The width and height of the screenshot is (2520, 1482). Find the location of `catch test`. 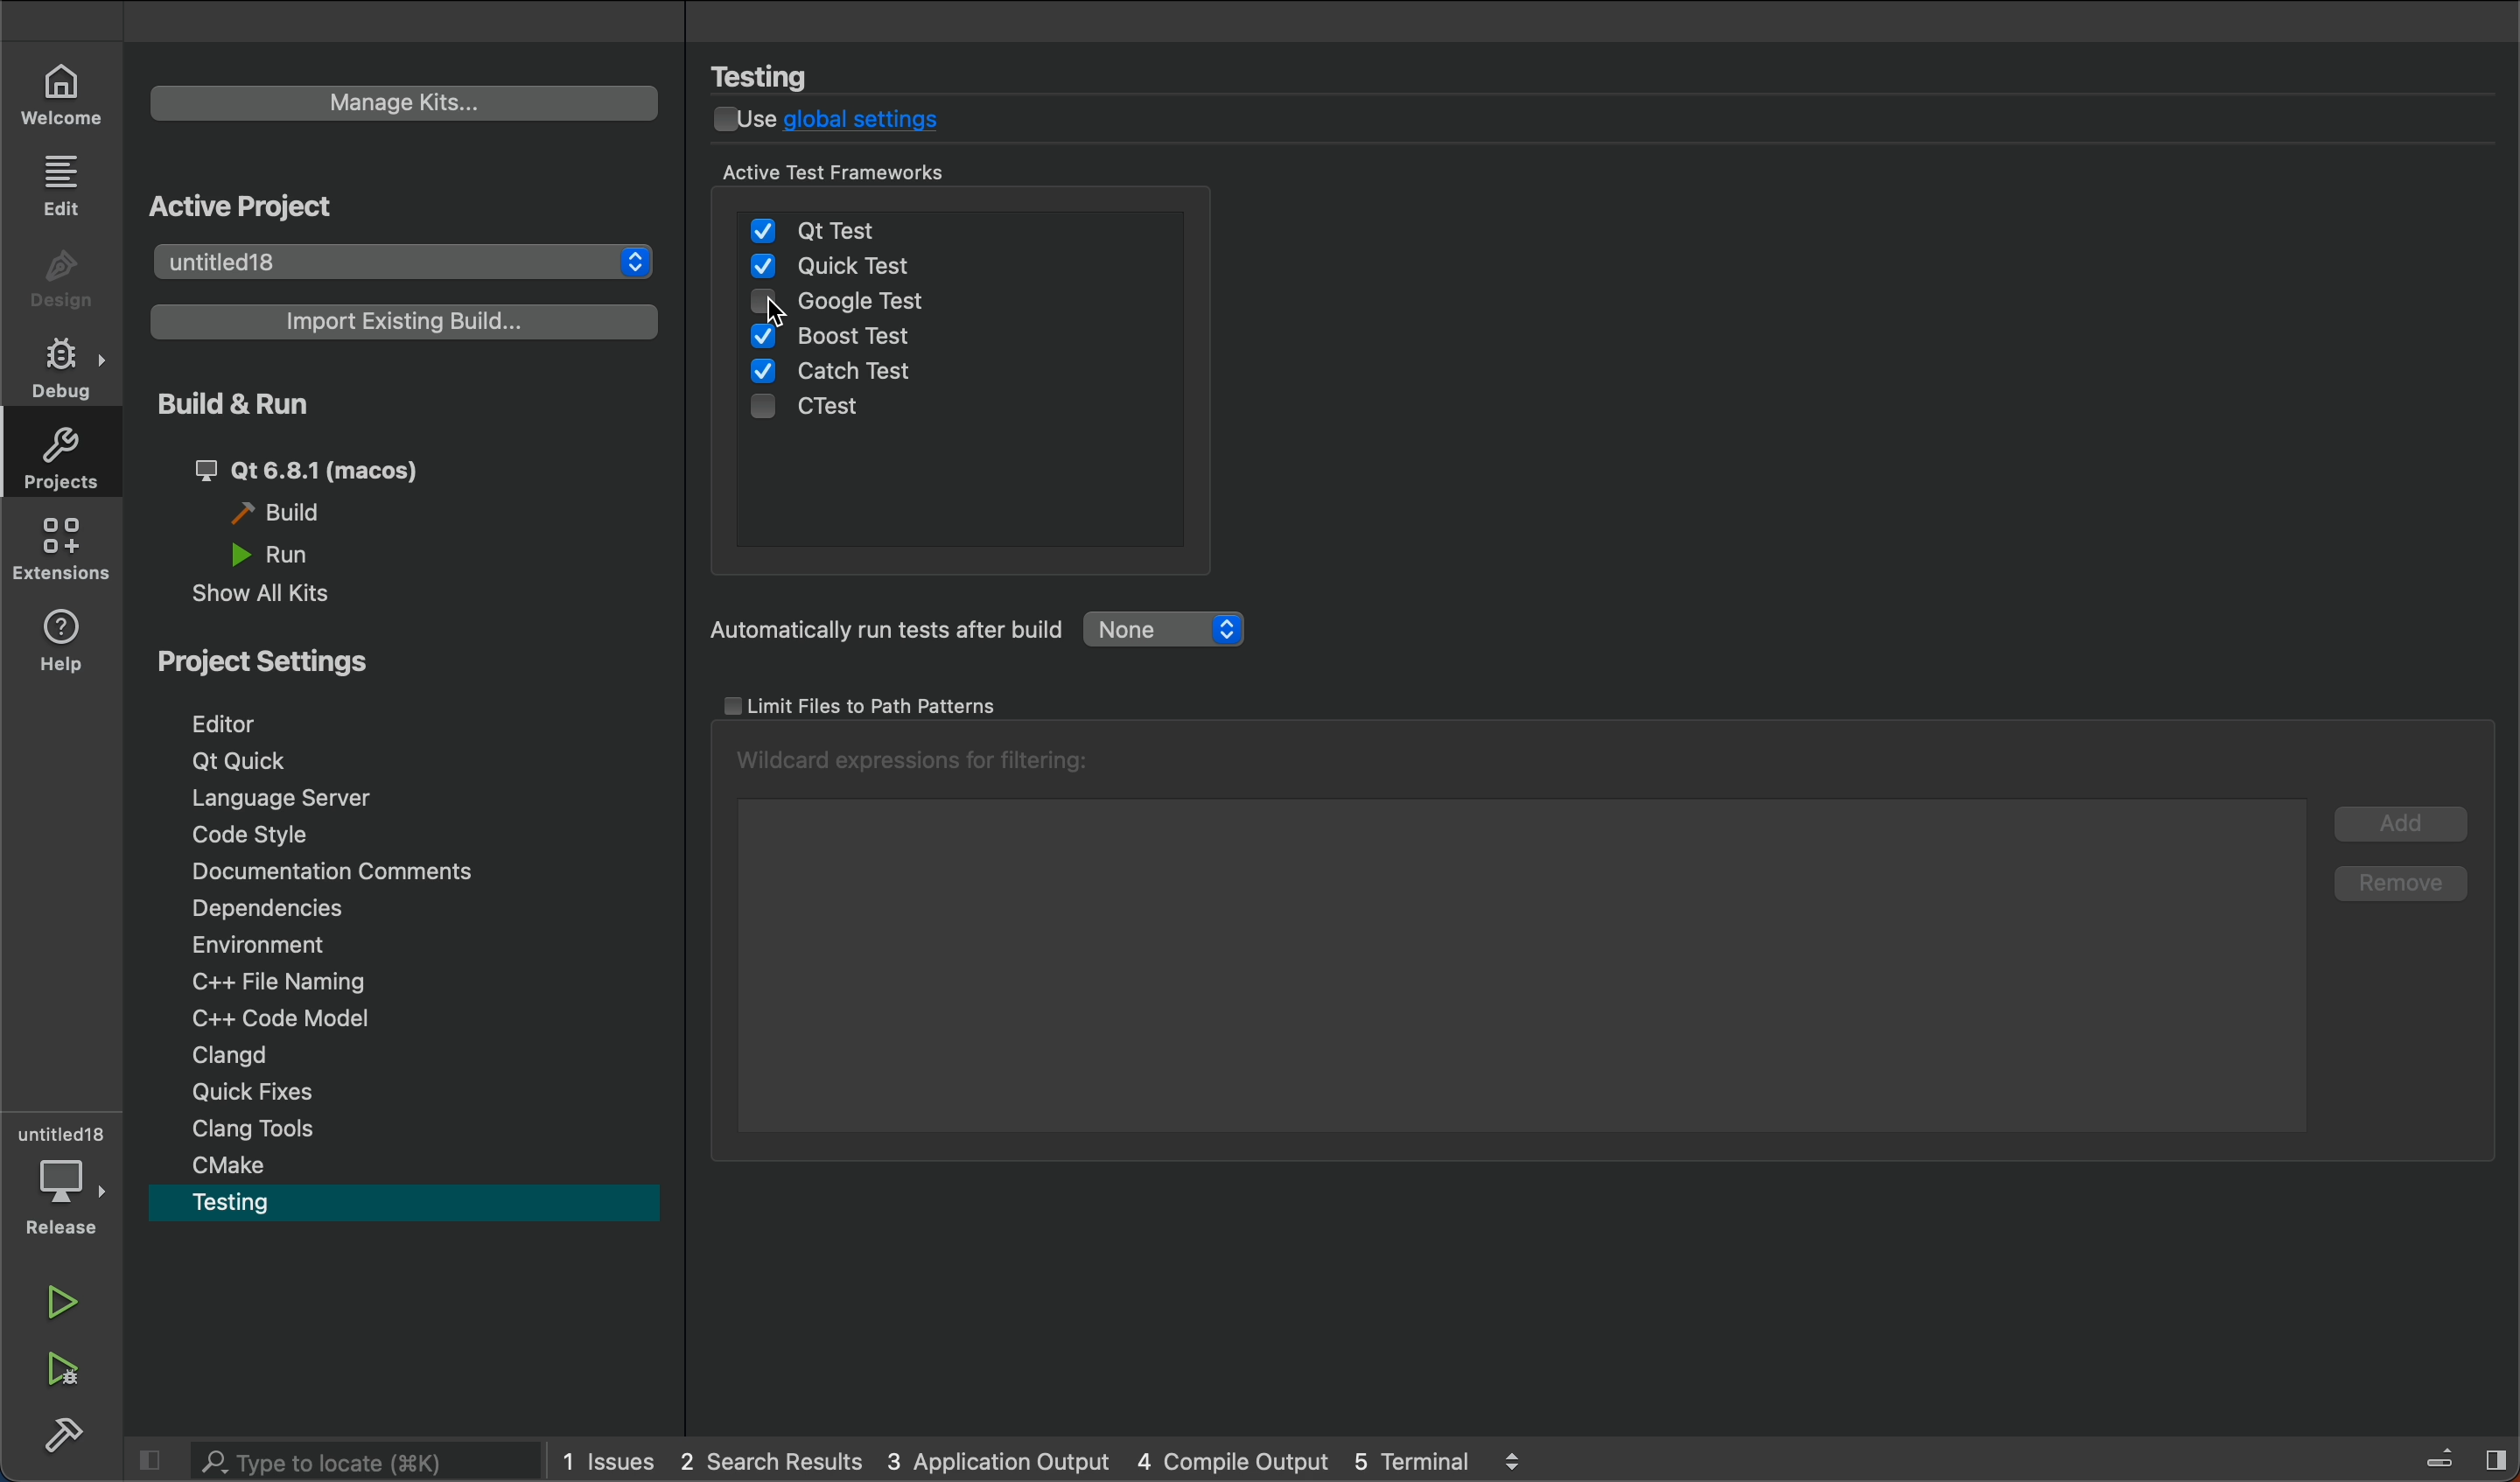

catch test is located at coordinates (854, 373).